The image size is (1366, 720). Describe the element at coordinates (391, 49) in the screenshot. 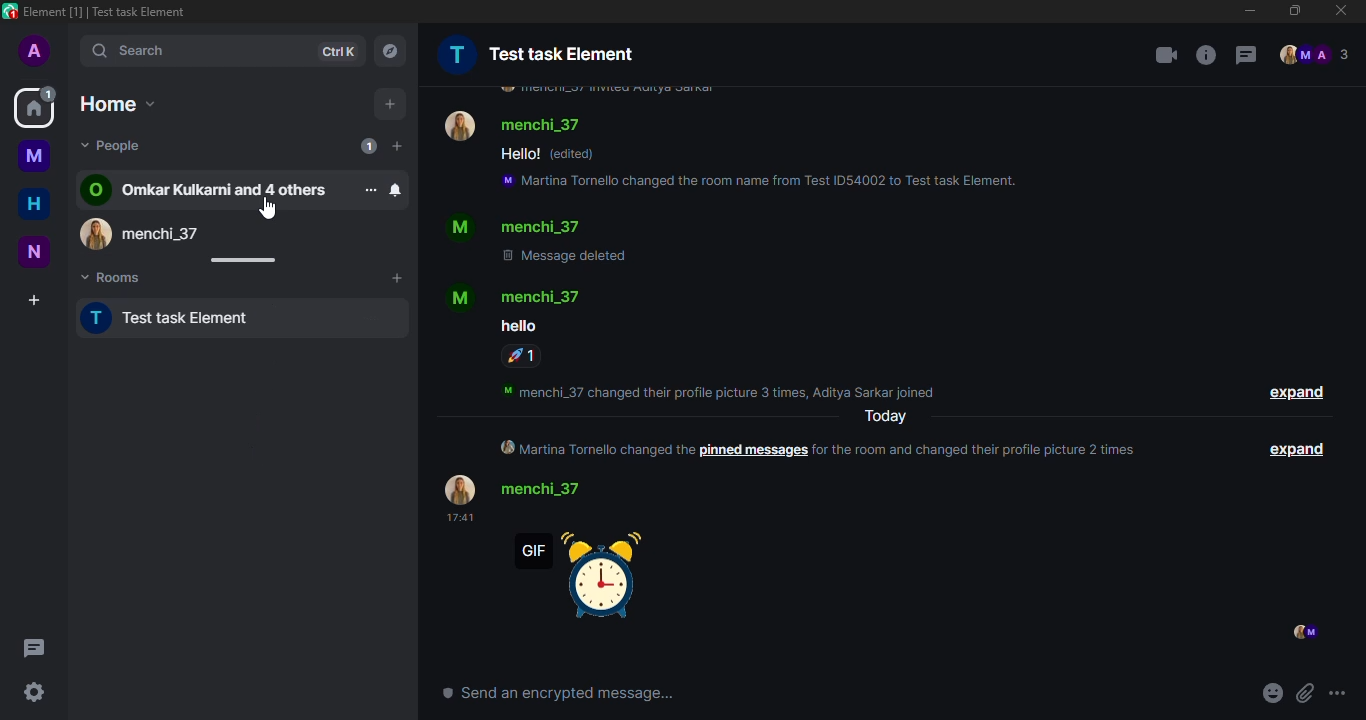

I see `explore rooms` at that location.